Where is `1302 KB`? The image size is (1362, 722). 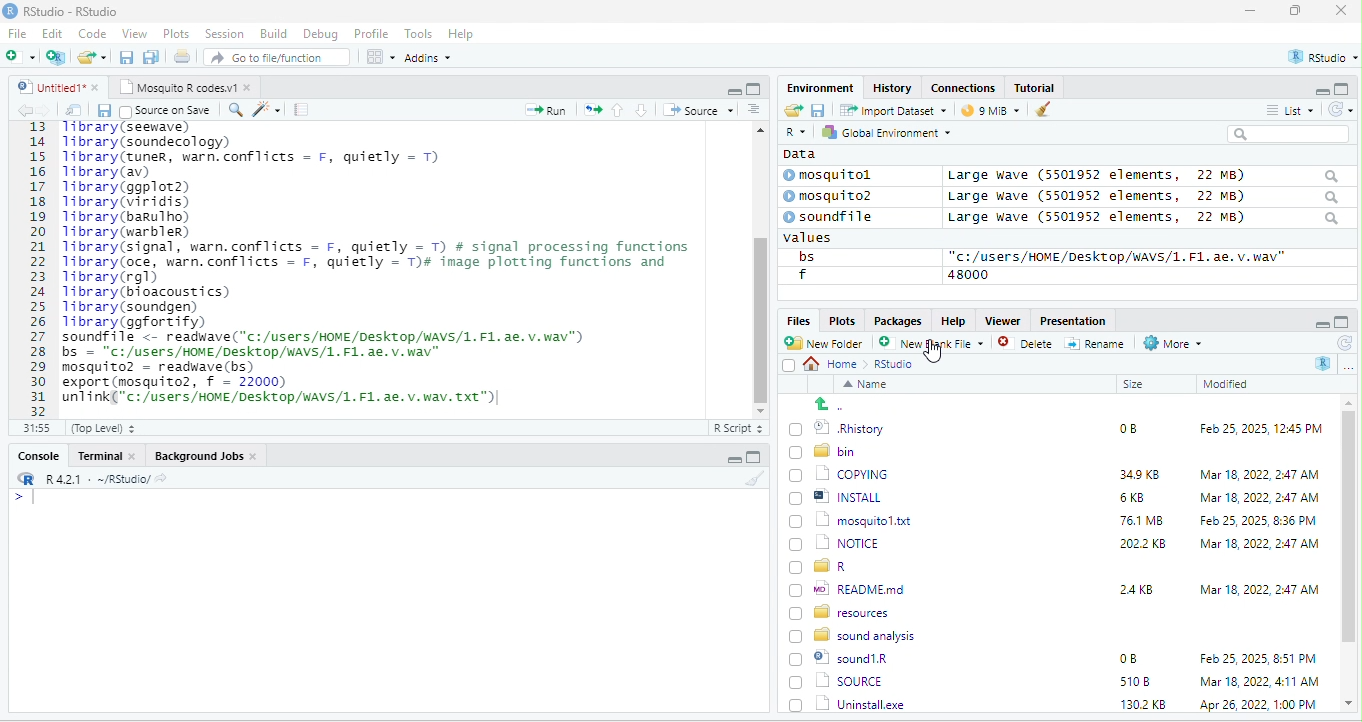
1302 KB is located at coordinates (1145, 704).